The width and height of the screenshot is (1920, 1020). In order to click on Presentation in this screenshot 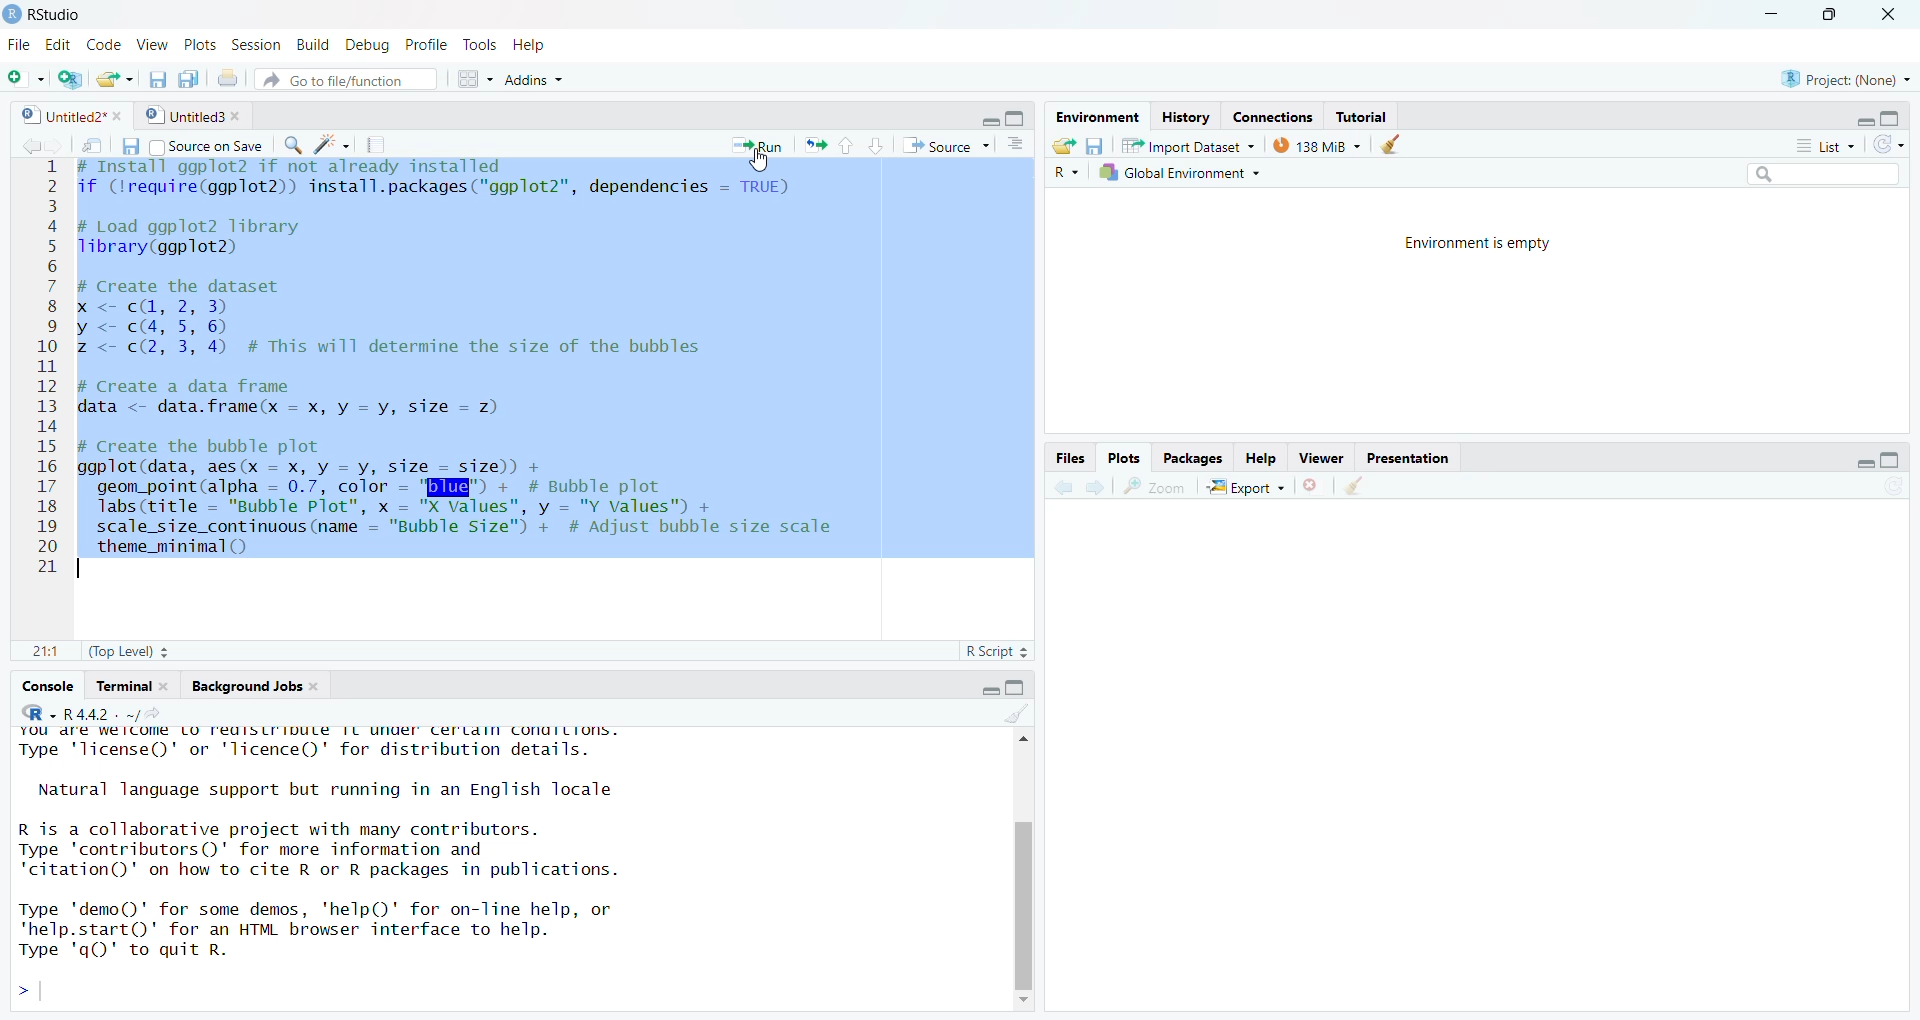, I will do `click(1409, 458)`.